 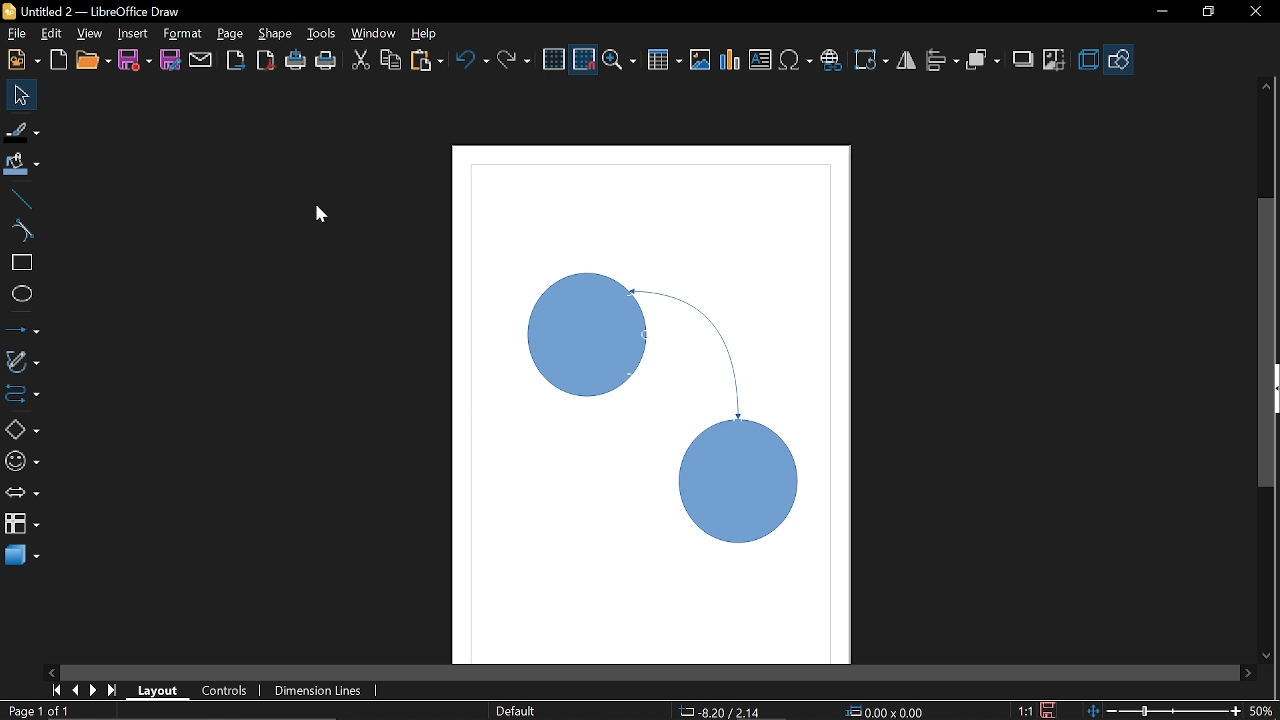 What do you see at coordinates (907, 63) in the screenshot?
I see `Filp` at bounding box center [907, 63].